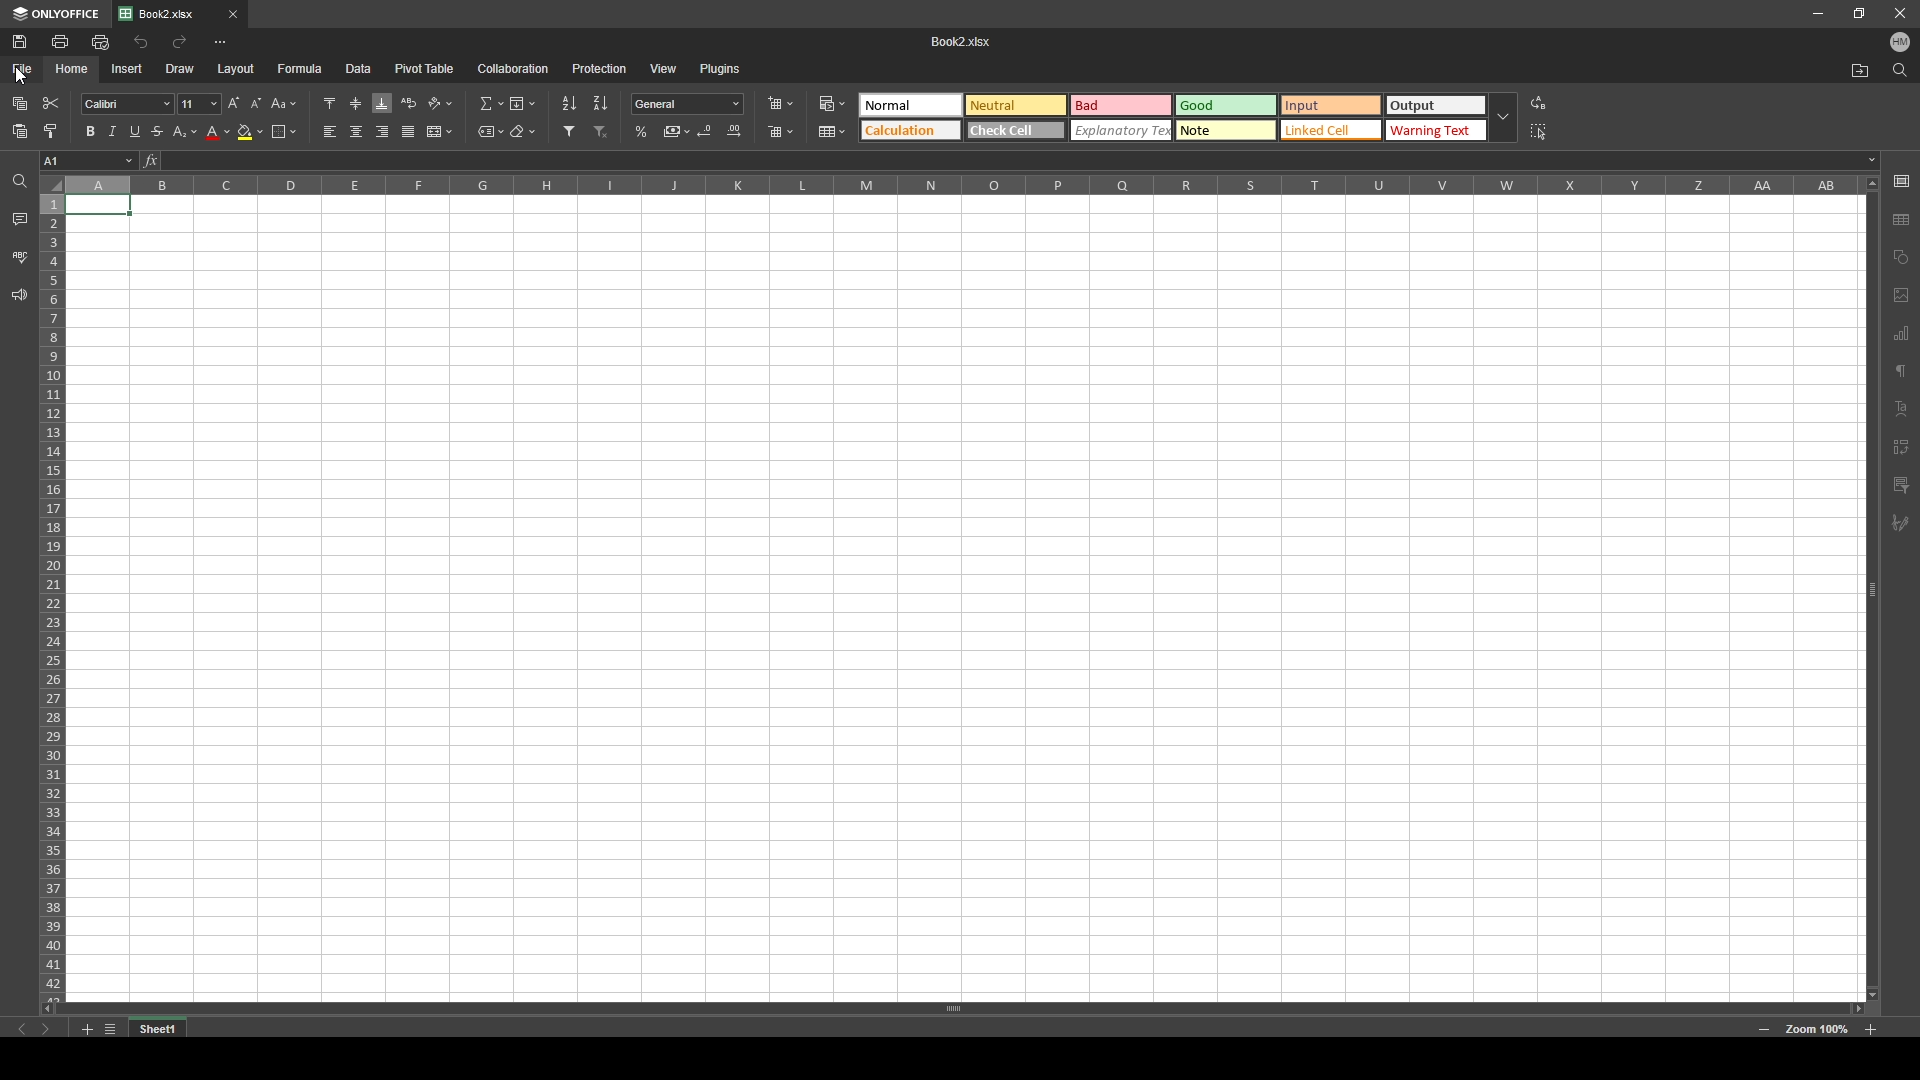 Image resolution: width=1920 pixels, height=1080 pixels. I want to click on case size, so click(196, 104).